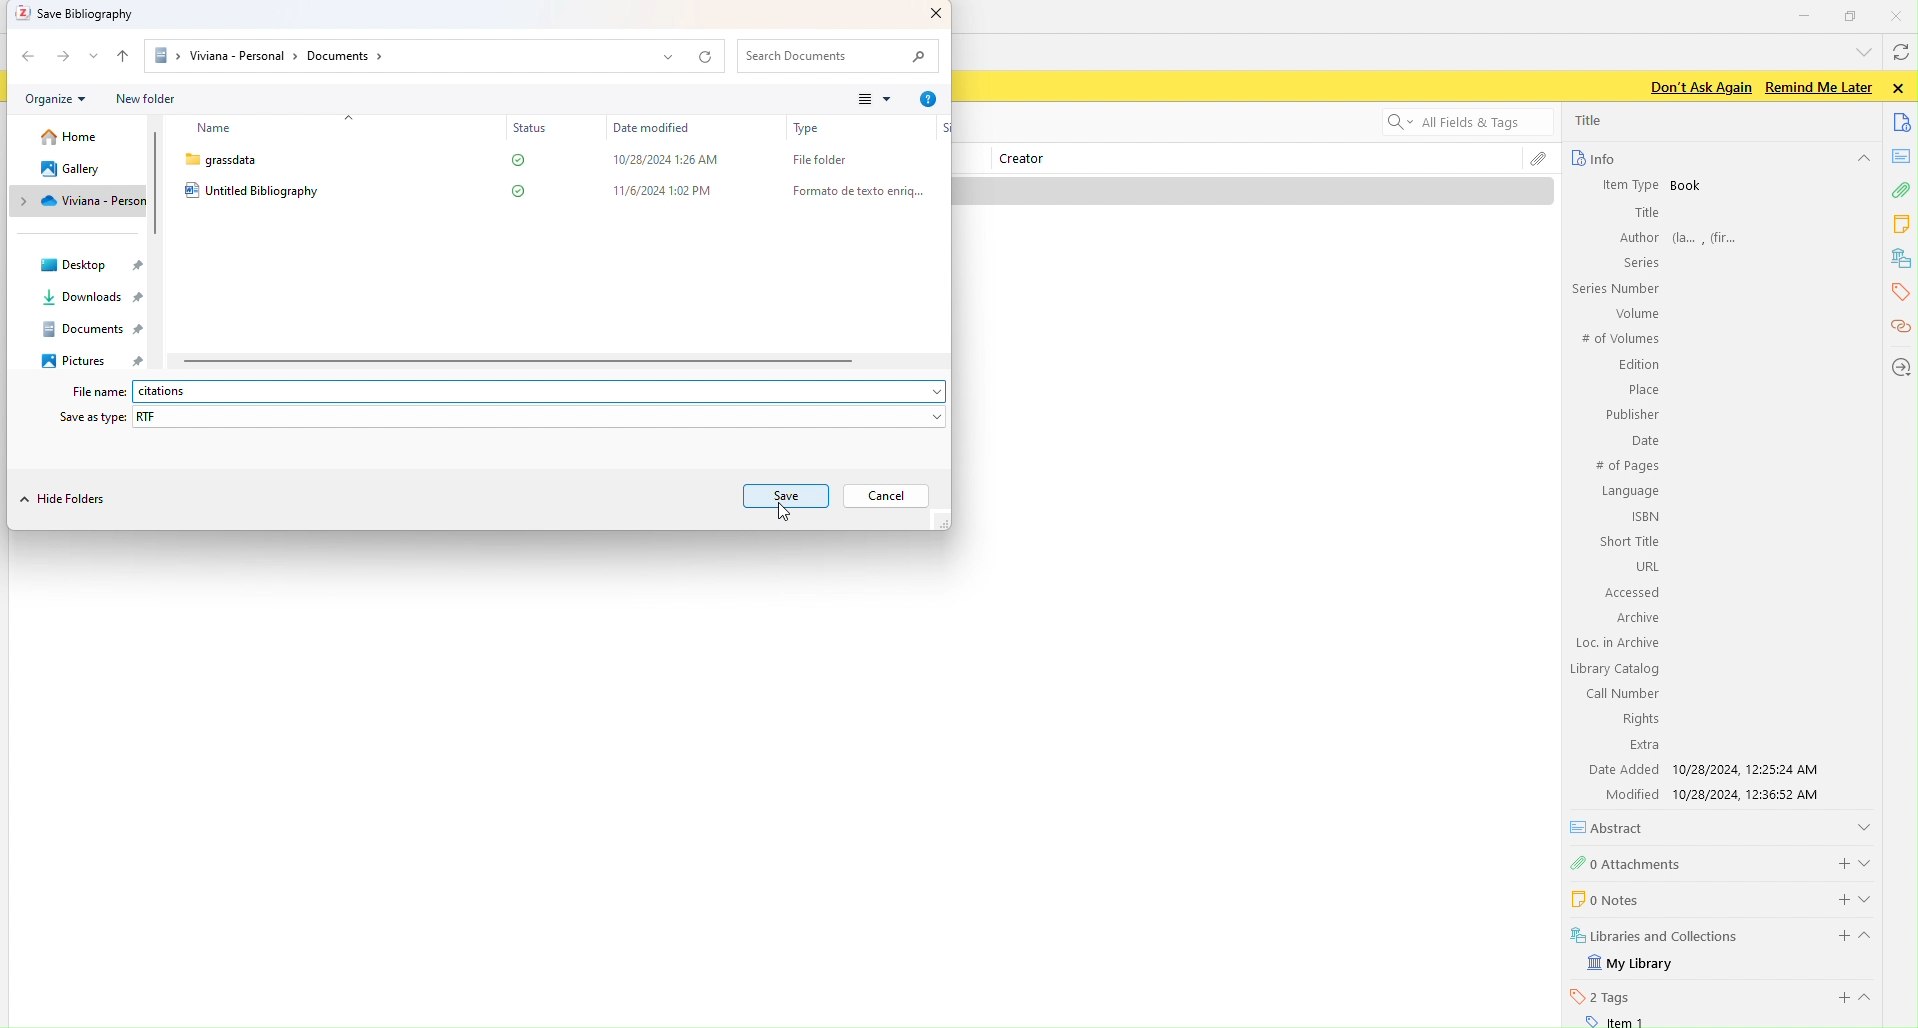 The width and height of the screenshot is (1918, 1028). What do you see at coordinates (97, 264) in the screenshot?
I see `Desktop` at bounding box center [97, 264].